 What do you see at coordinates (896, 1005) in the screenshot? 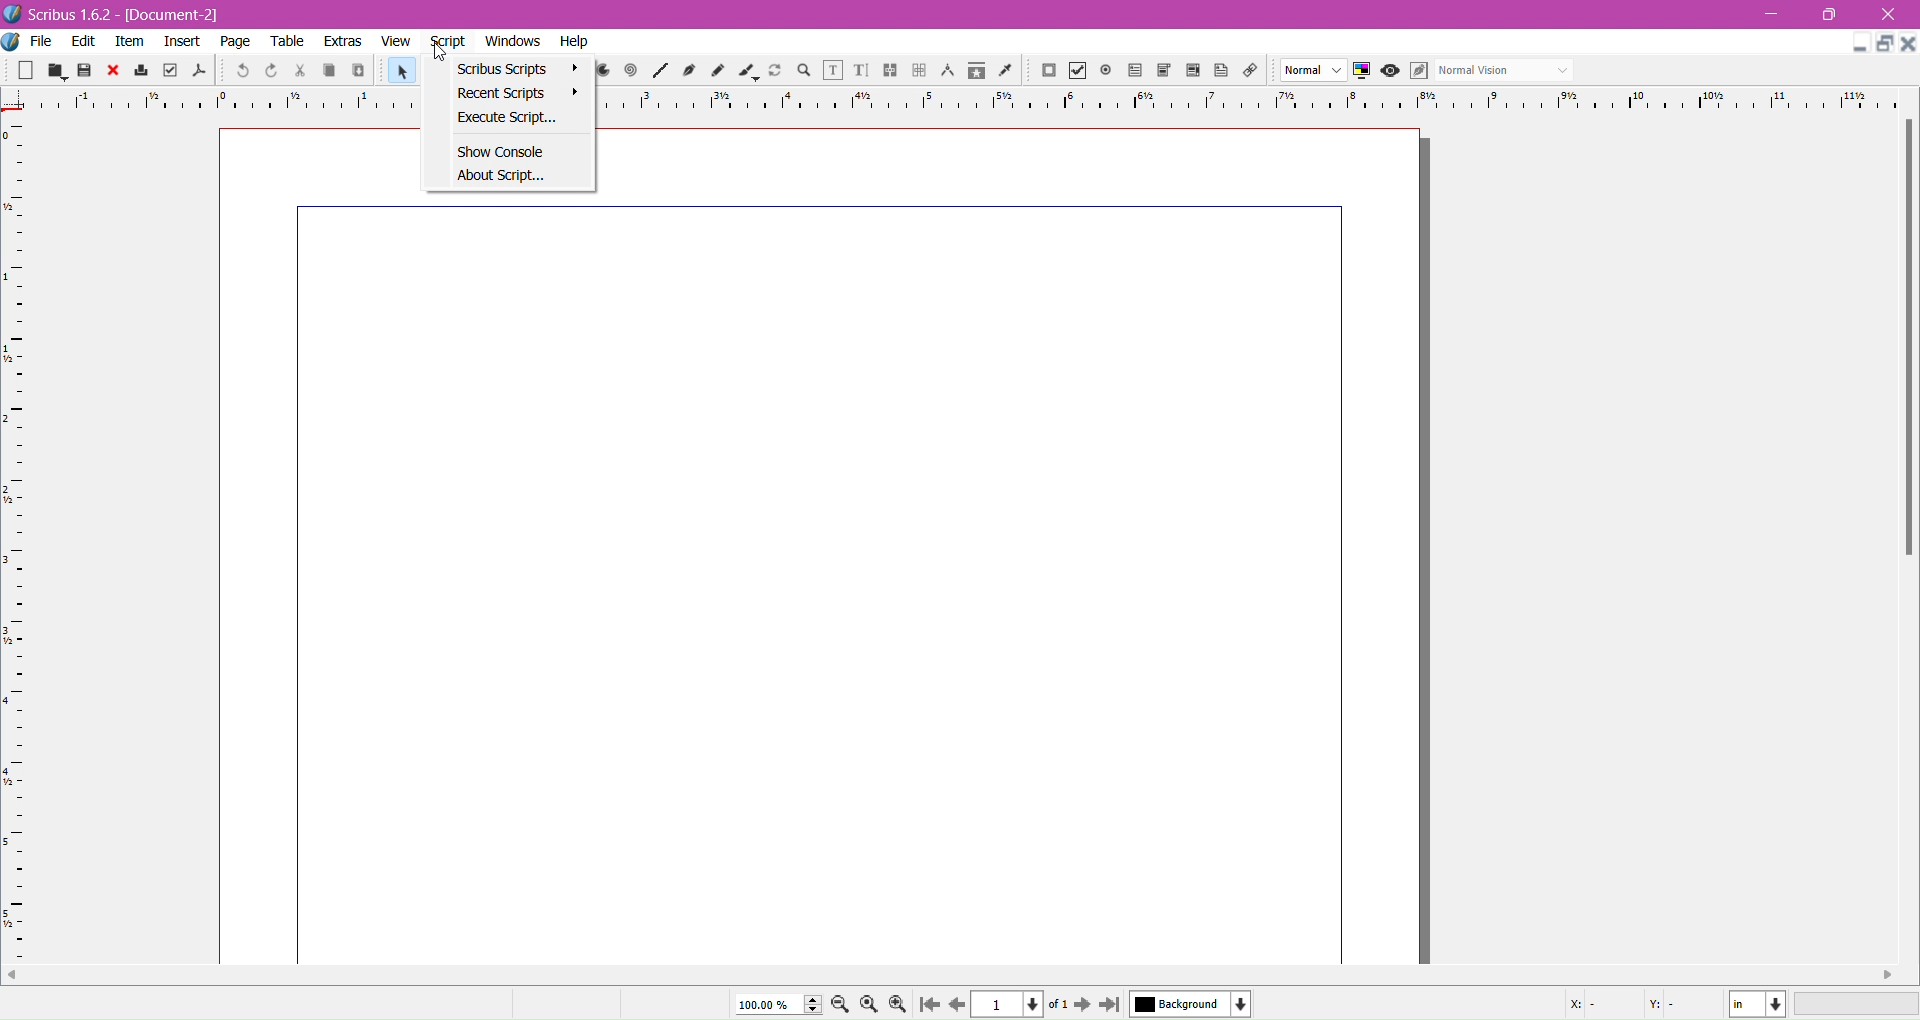
I see `Zoom in by the stepping value in the Tools preferences ` at bounding box center [896, 1005].